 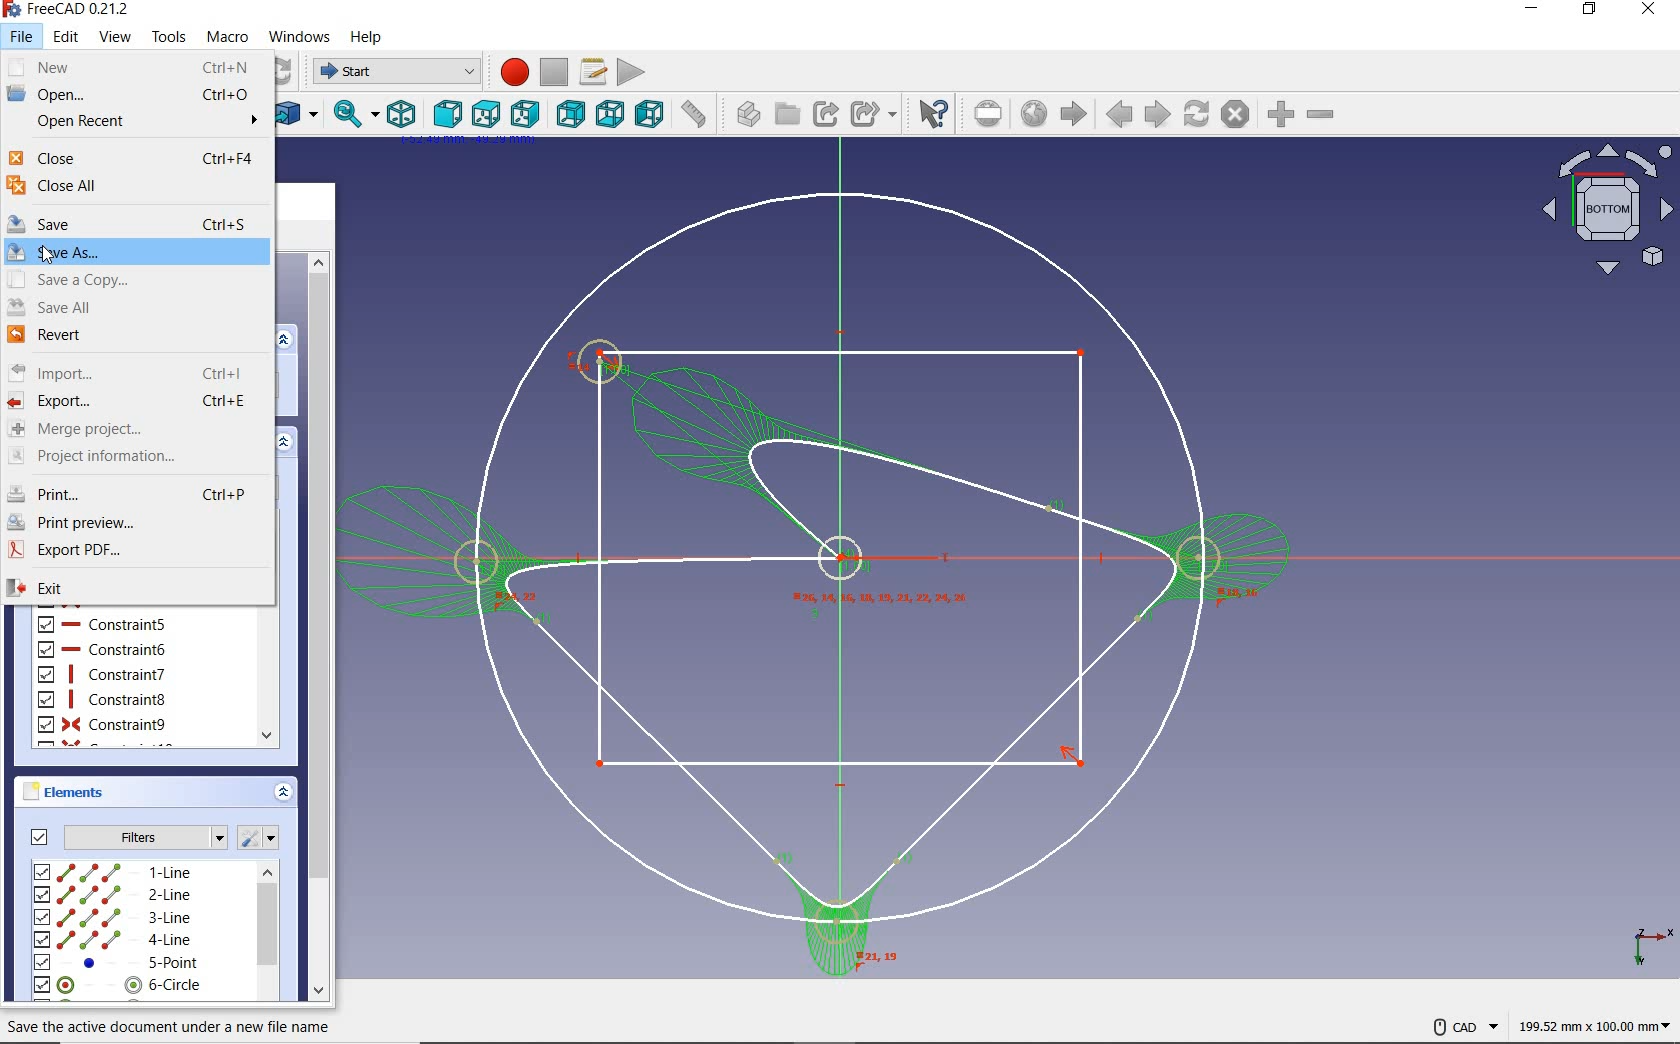 What do you see at coordinates (631, 71) in the screenshot?
I see `execute macro` at bounding box center [631, 71].